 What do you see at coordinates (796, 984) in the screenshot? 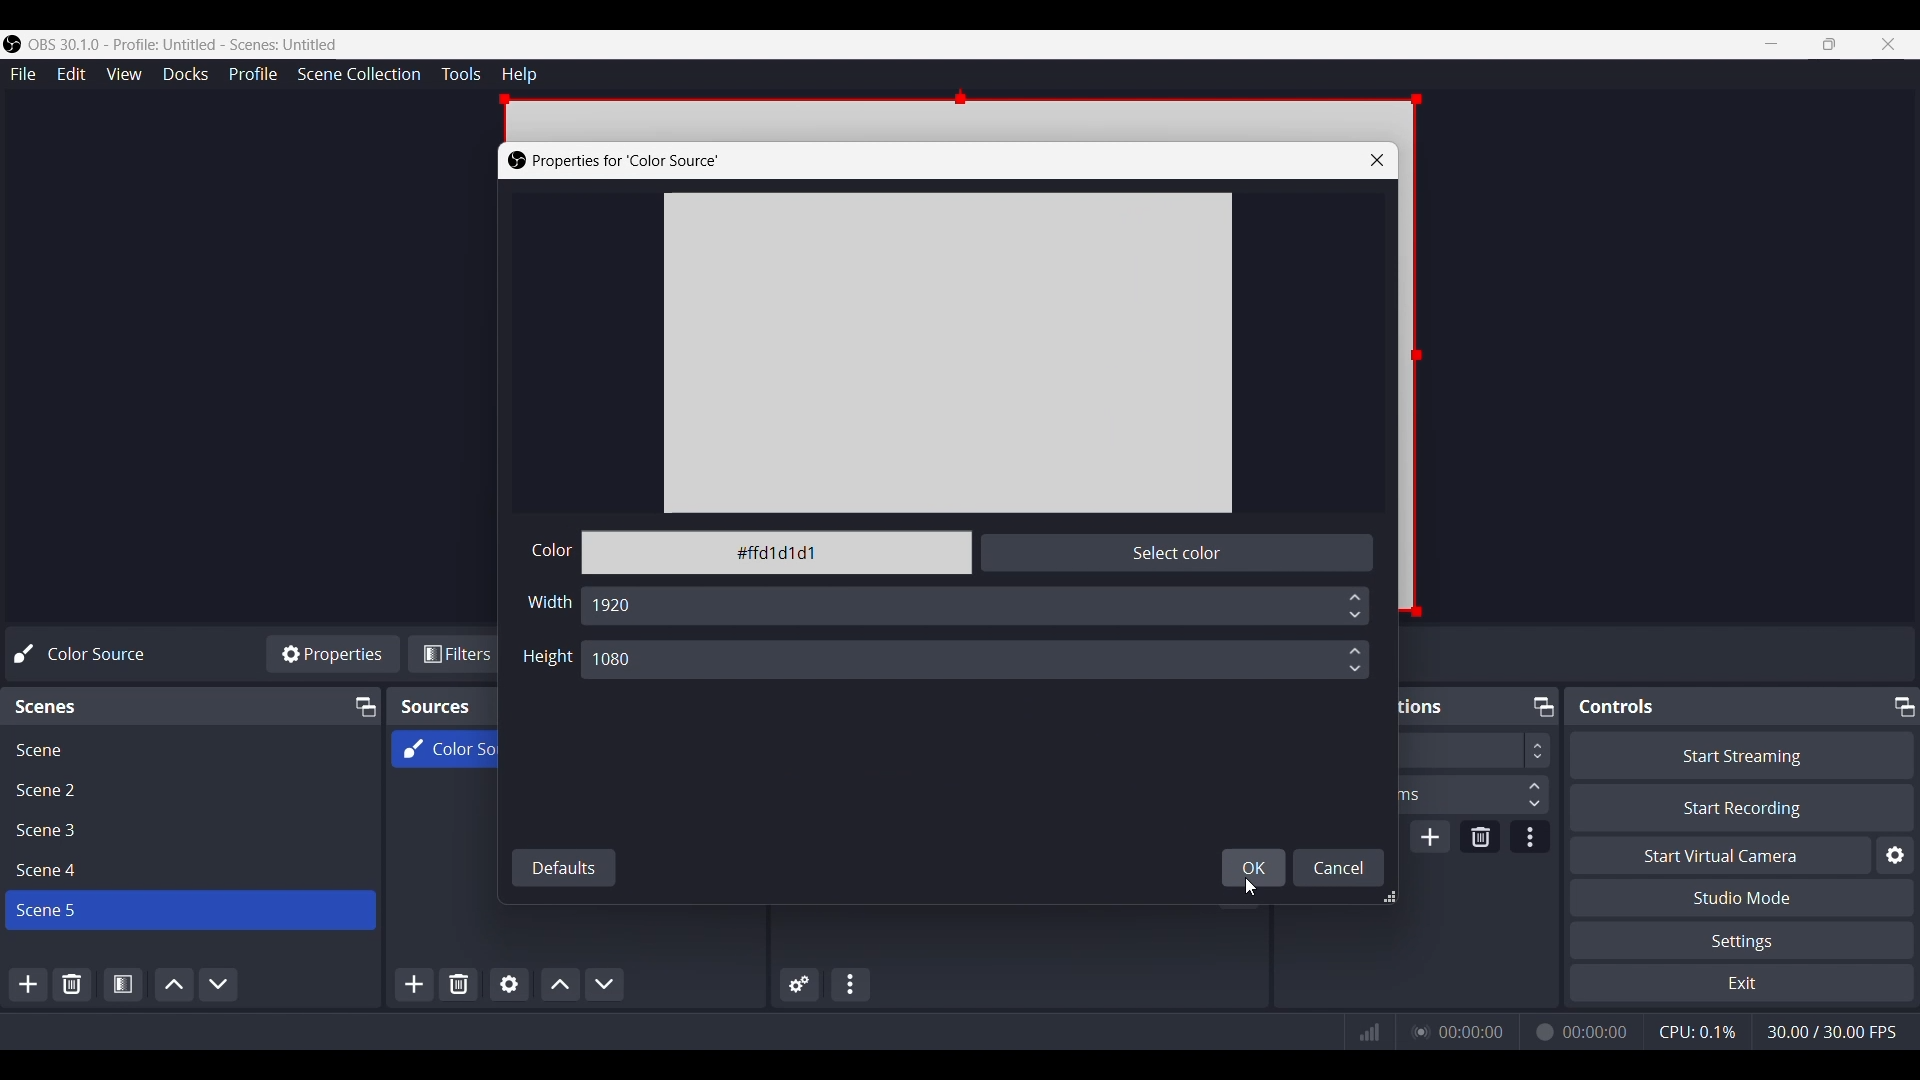
I see `Advance audio properties` at bounding box center [796, 984].